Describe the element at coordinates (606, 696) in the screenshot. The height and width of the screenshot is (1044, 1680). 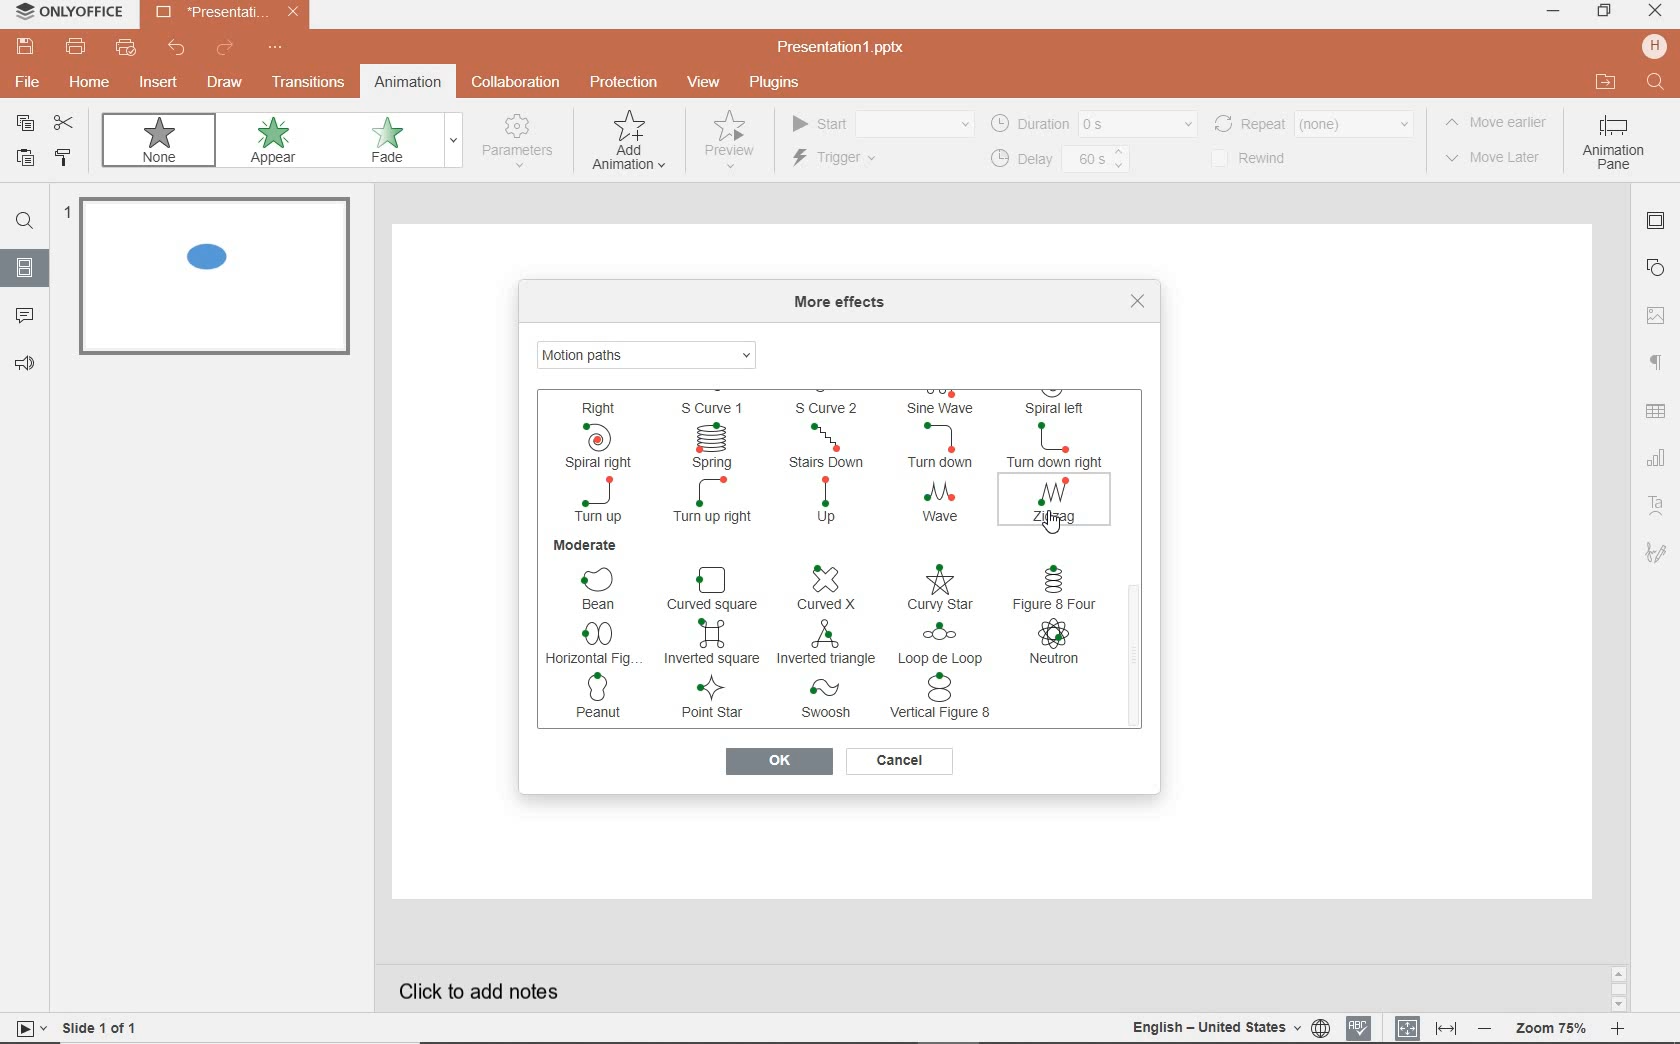
I see `PEANUT` at that location.